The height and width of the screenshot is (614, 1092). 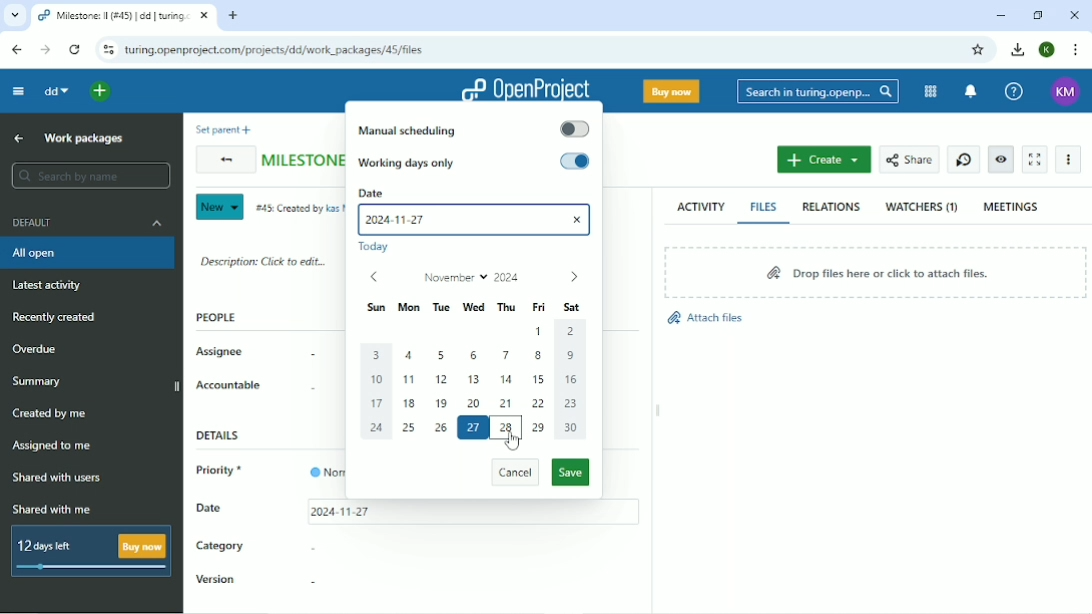 What do you see at coordinates (701, 206) in the screenshot?
I see `Activity` at bounding box center [701, 206].